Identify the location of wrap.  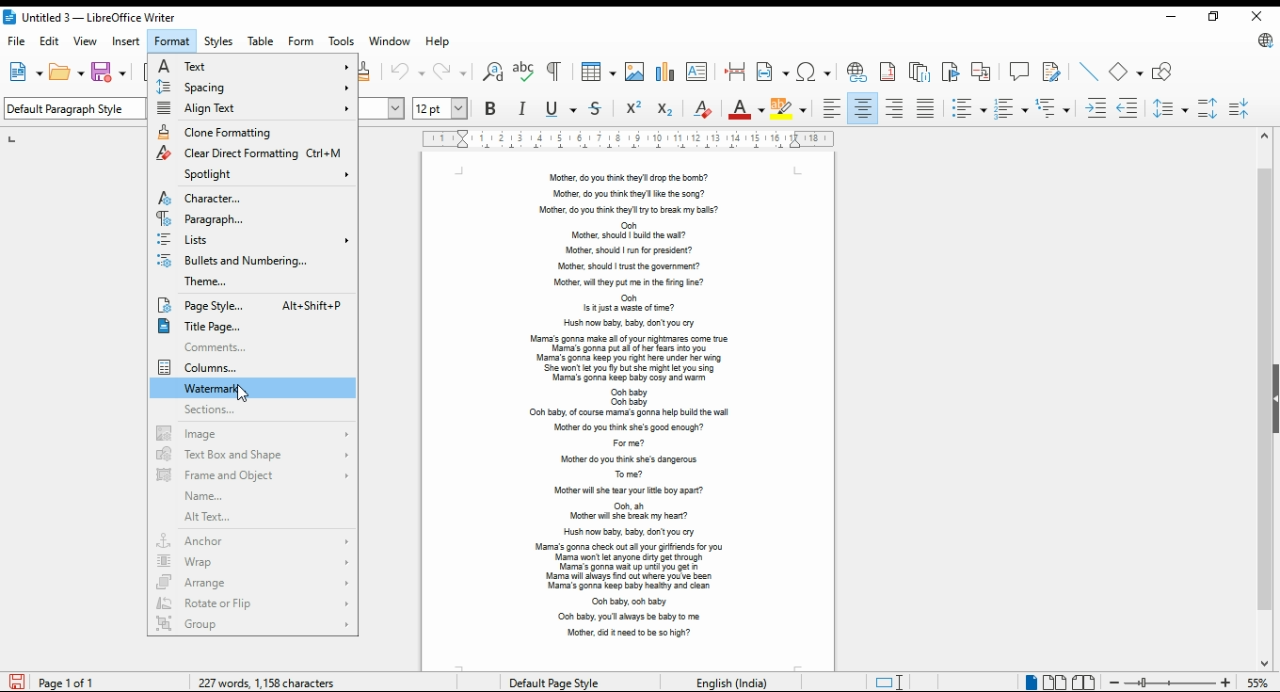
(254, 563).